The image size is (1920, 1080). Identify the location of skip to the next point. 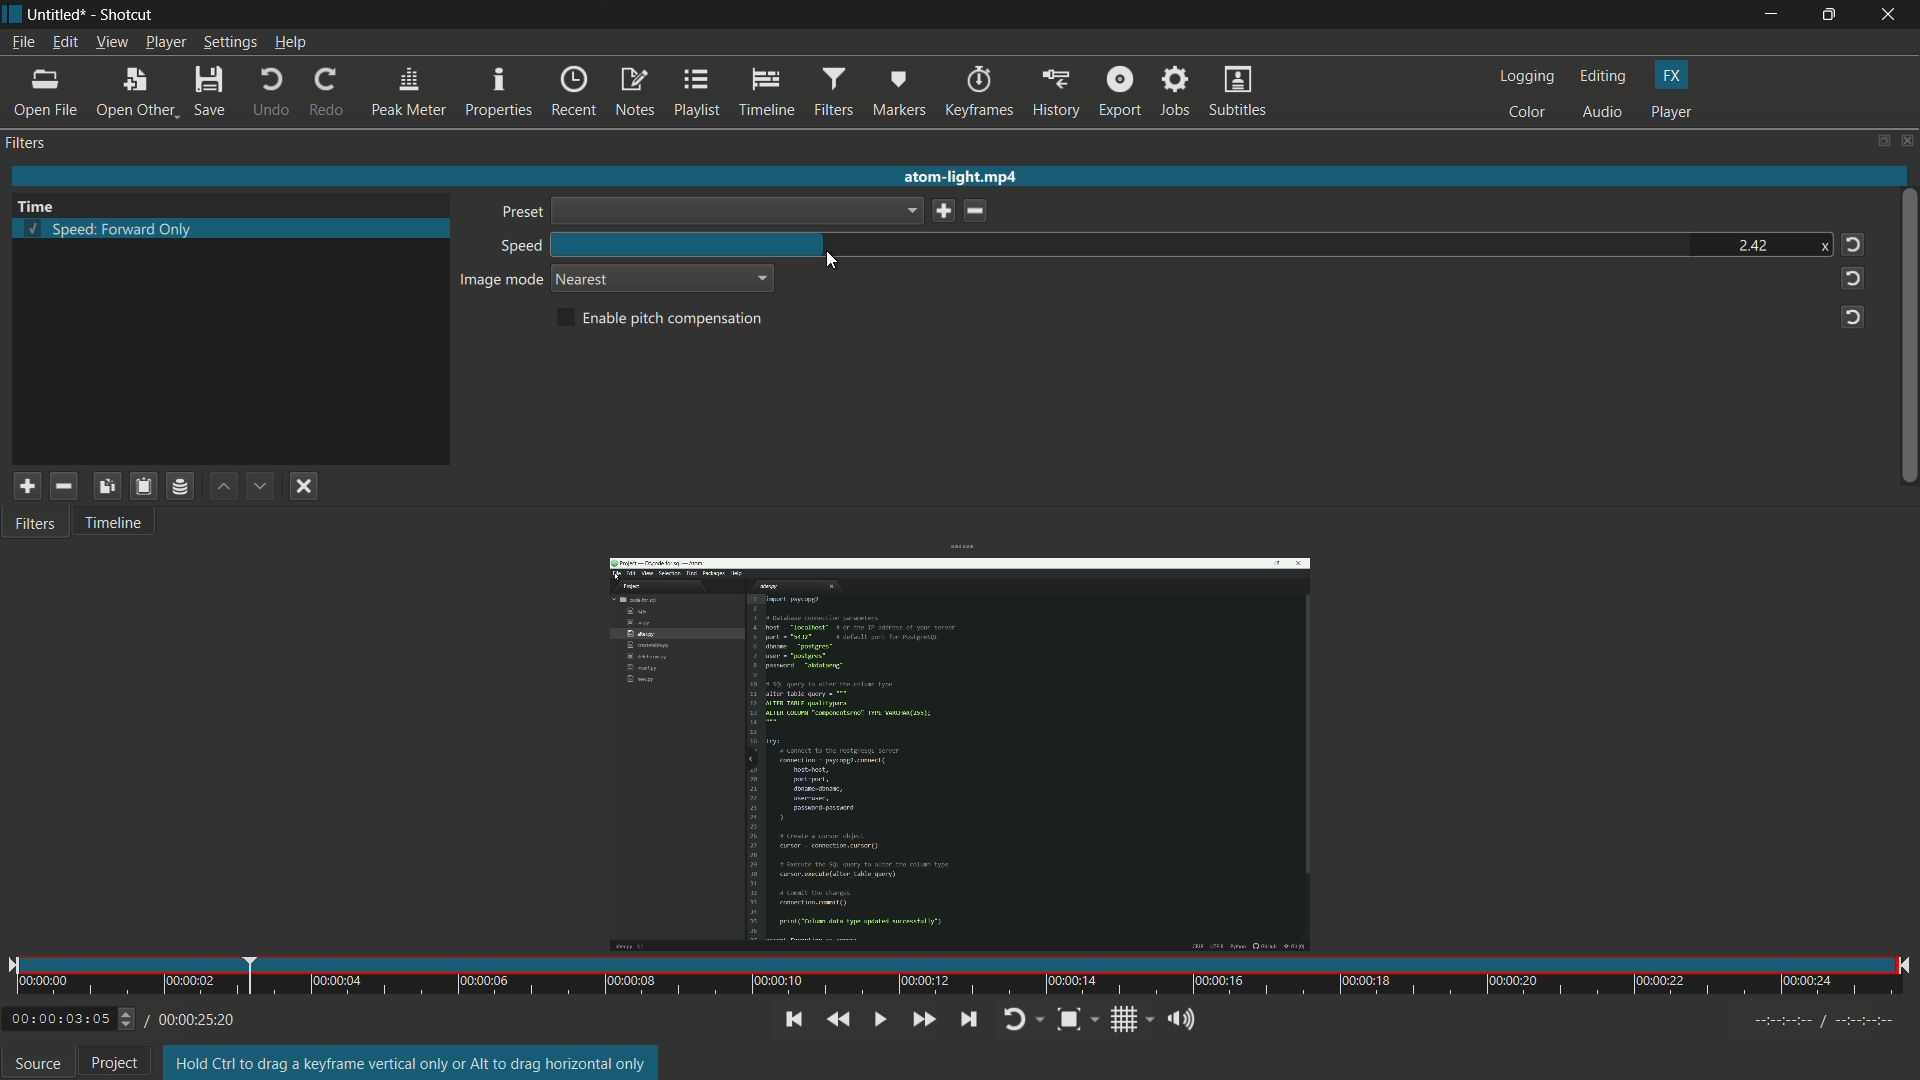
(969, 1019).